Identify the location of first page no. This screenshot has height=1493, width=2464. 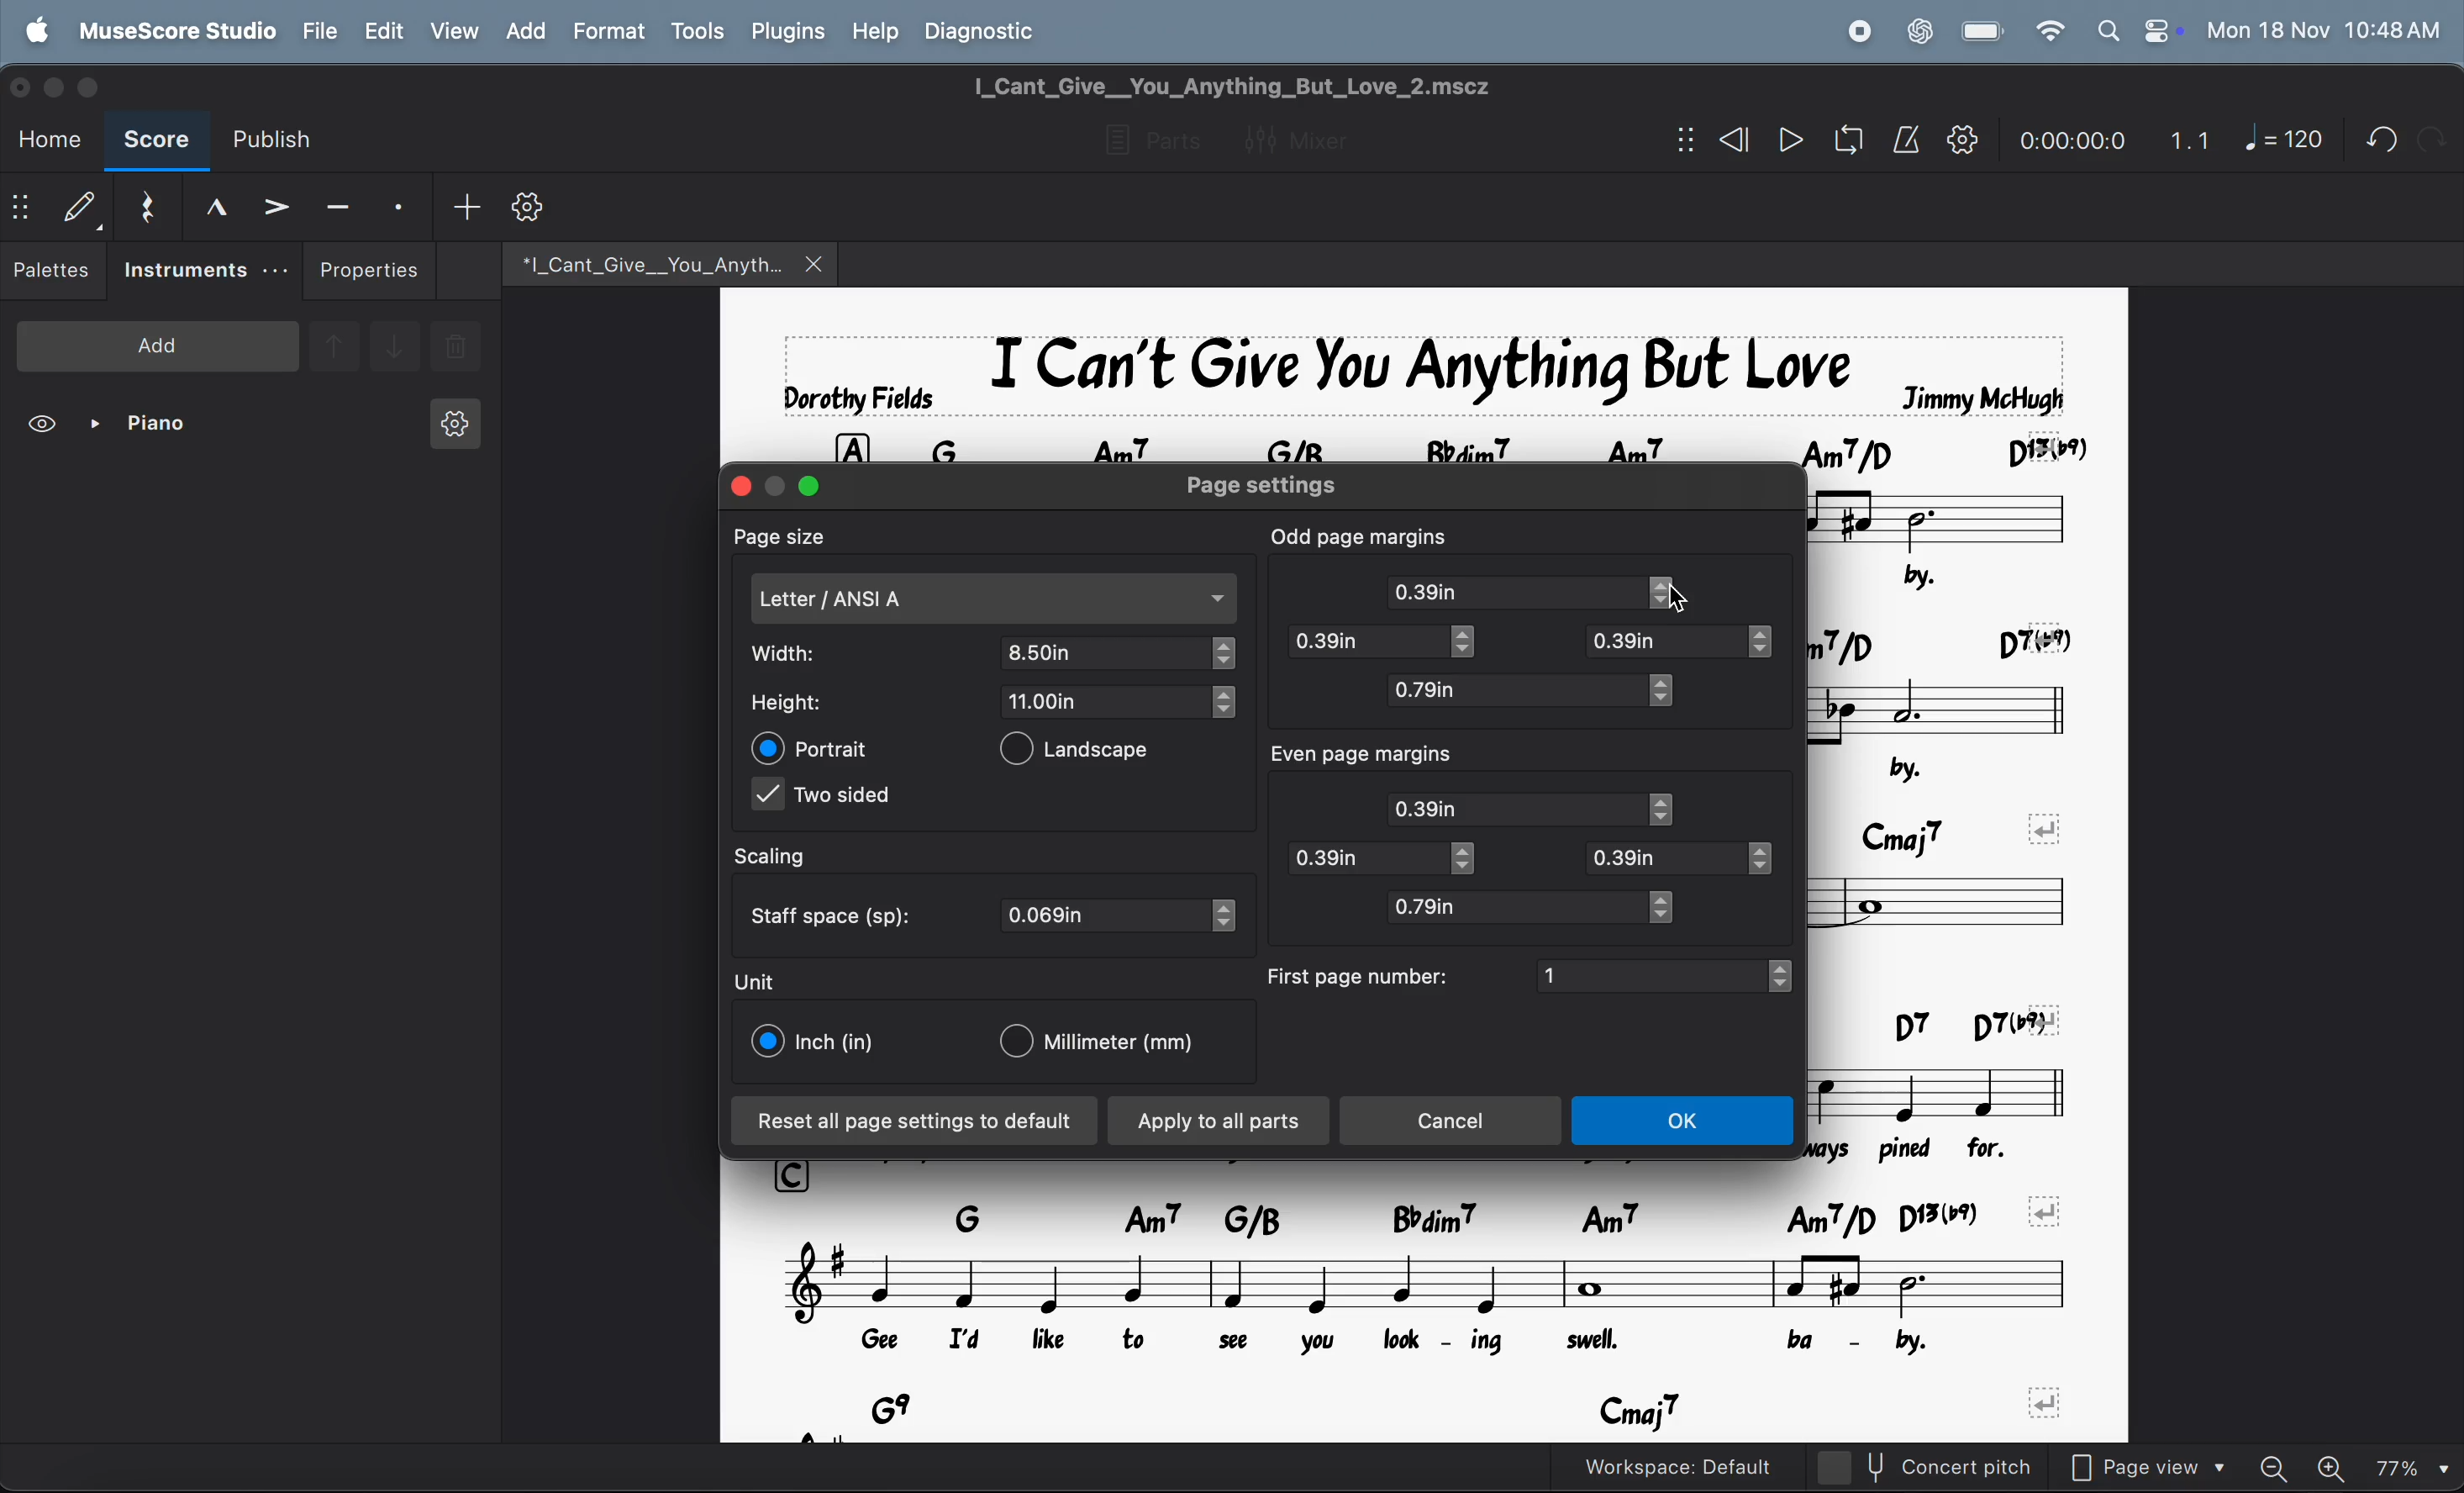
(1360, 975).